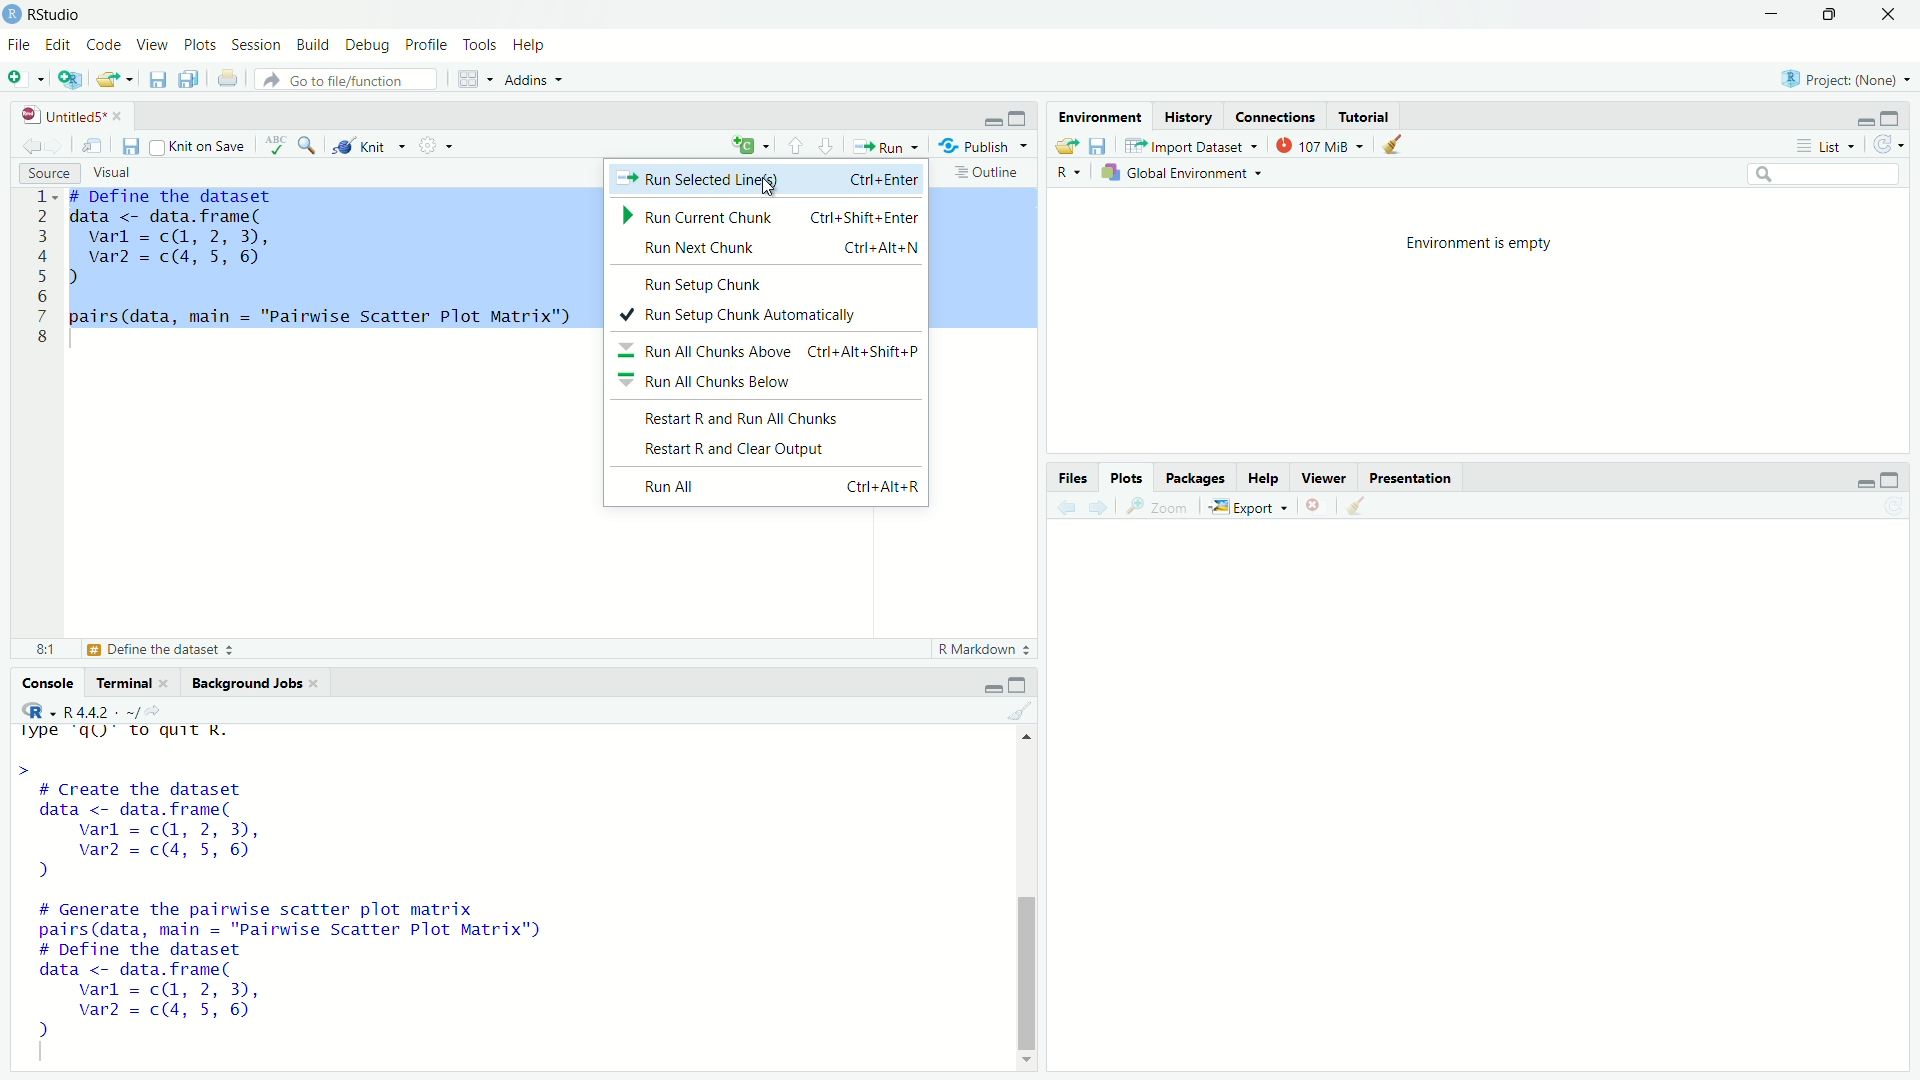  I want to click on Load workspace, so click(1064, 142).